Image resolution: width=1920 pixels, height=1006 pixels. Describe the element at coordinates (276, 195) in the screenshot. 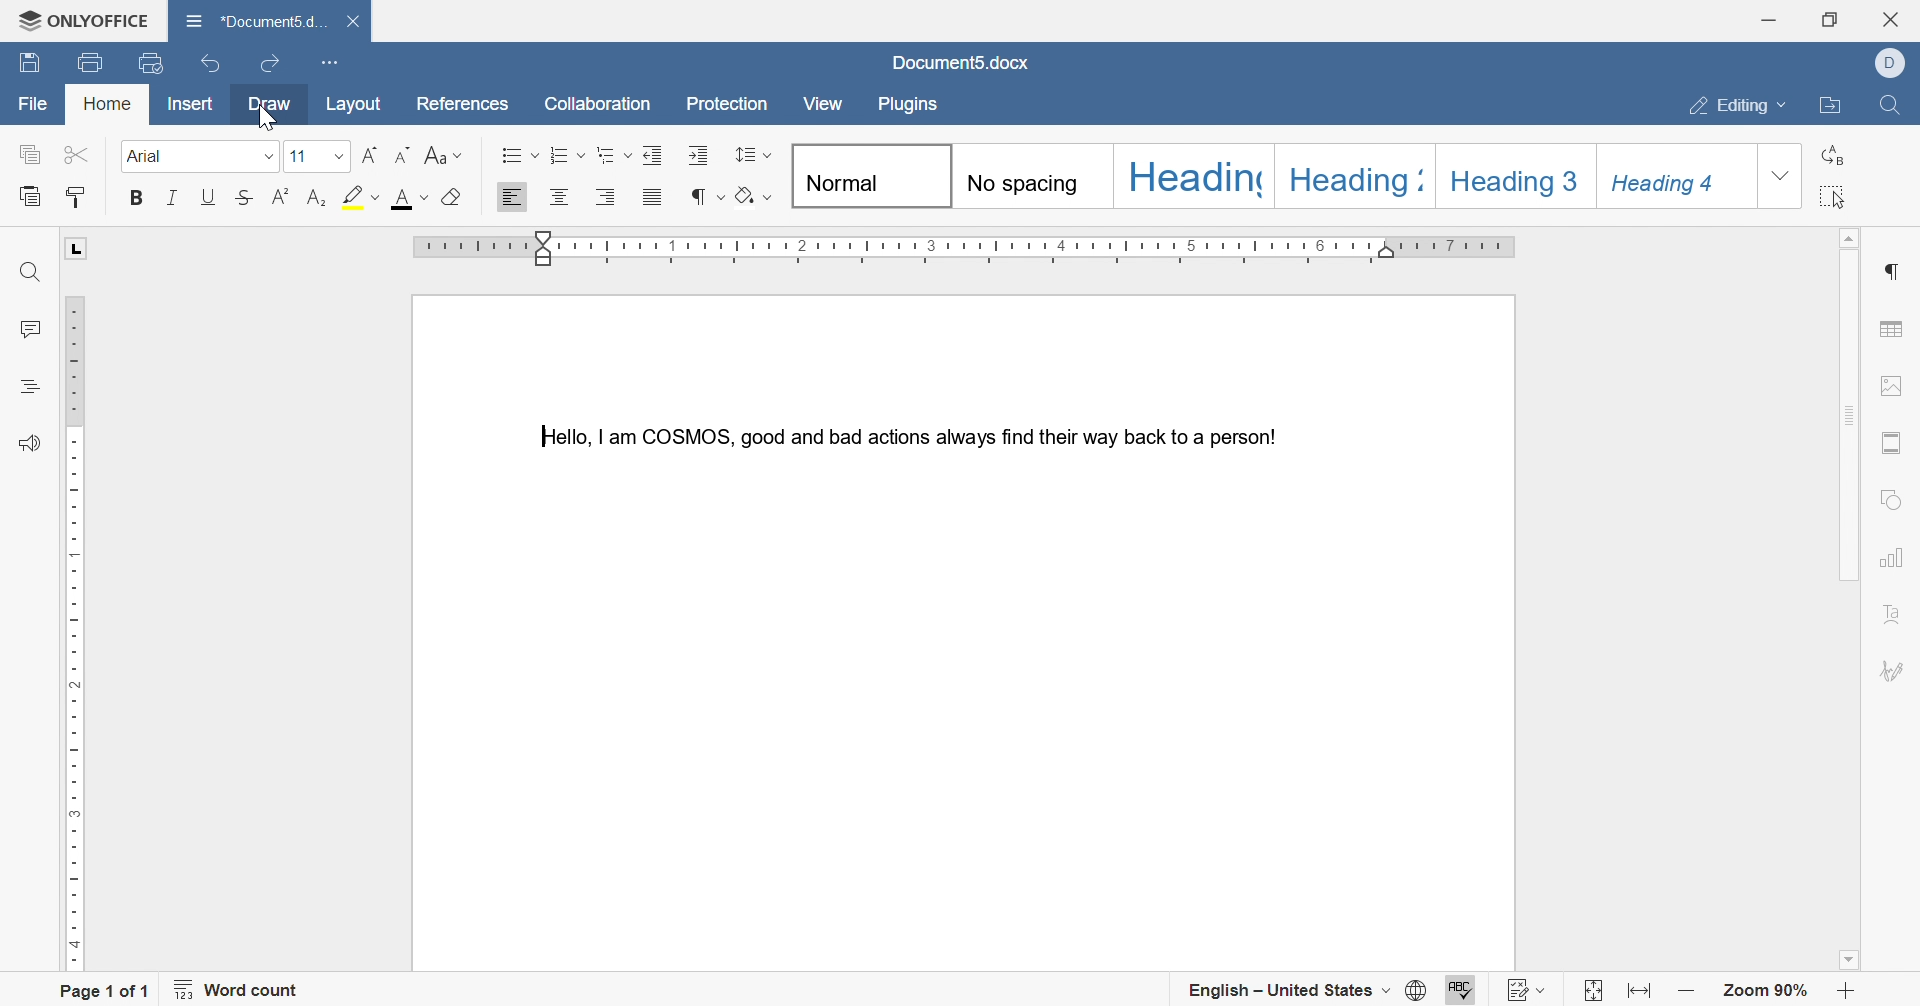

I see `superscript` at that location.